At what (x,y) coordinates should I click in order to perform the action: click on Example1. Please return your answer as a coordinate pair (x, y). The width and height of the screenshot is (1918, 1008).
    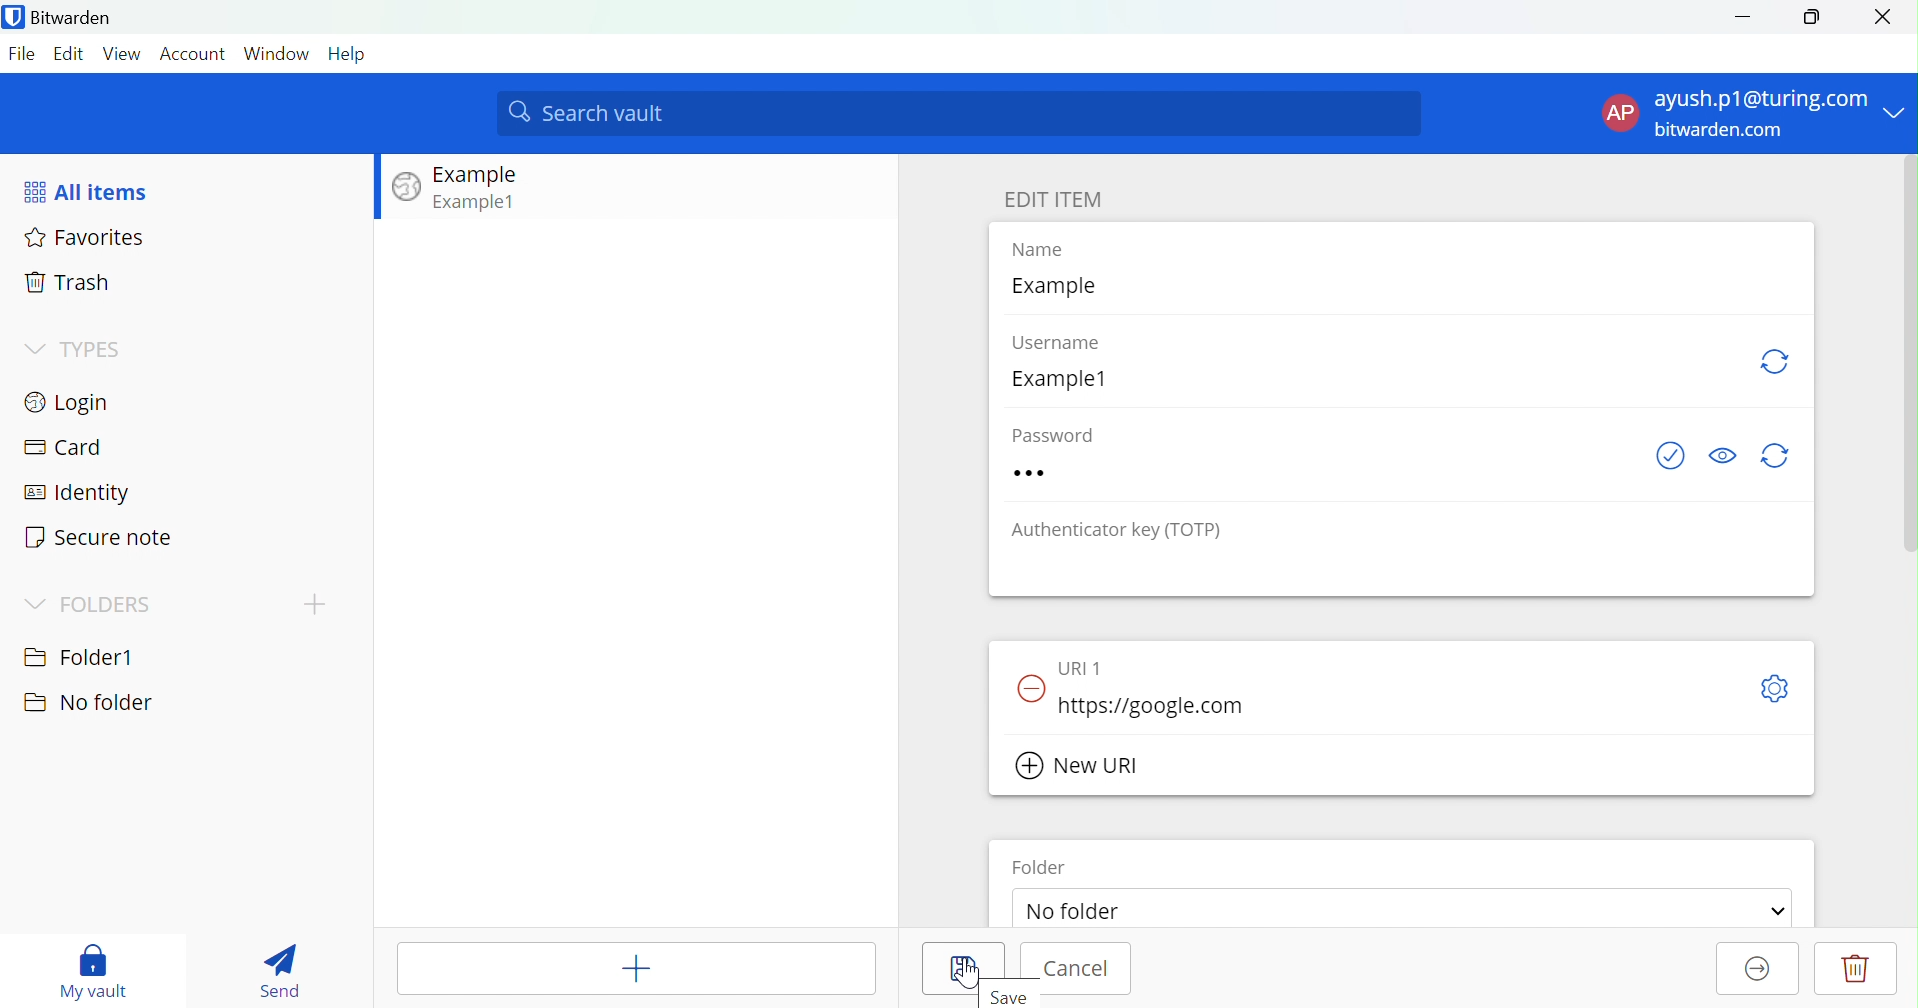
    Looking at the image, I should click on (477, 201).